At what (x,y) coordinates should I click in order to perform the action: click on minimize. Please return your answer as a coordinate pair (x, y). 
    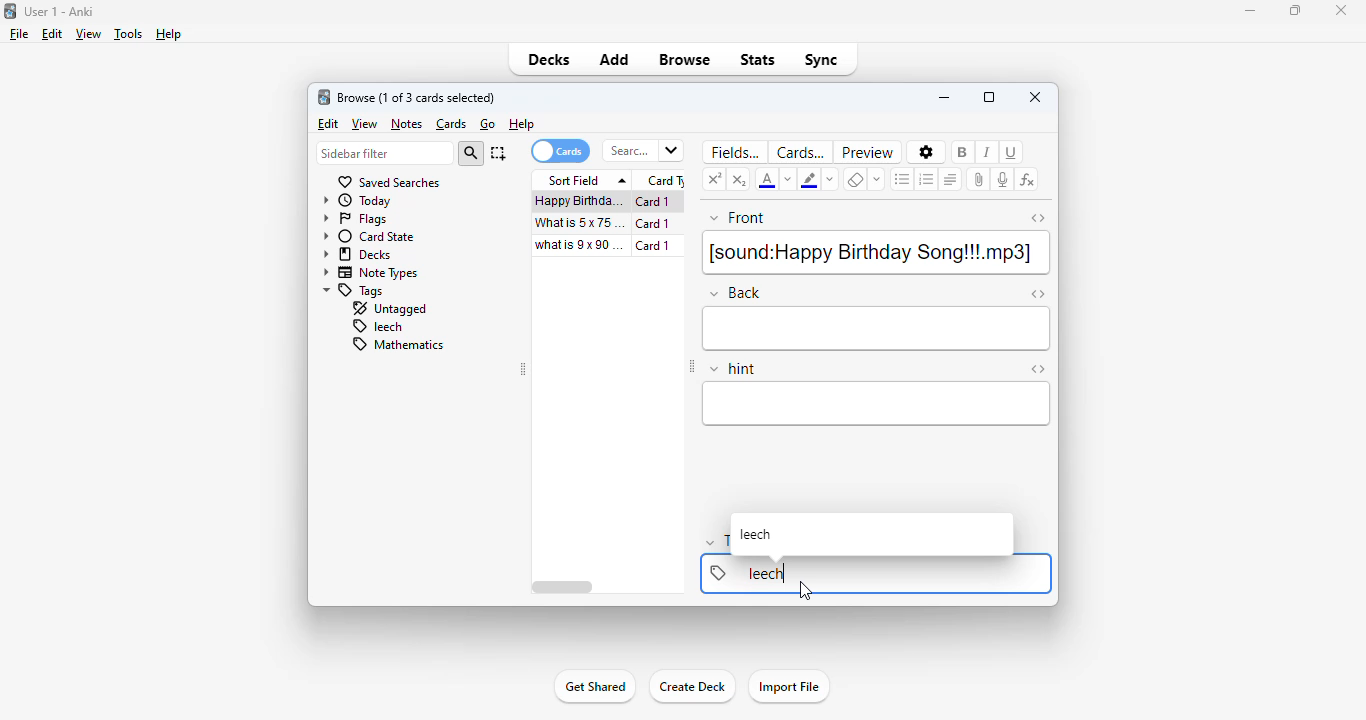
    Looking at the image, I should click on (944, 97).